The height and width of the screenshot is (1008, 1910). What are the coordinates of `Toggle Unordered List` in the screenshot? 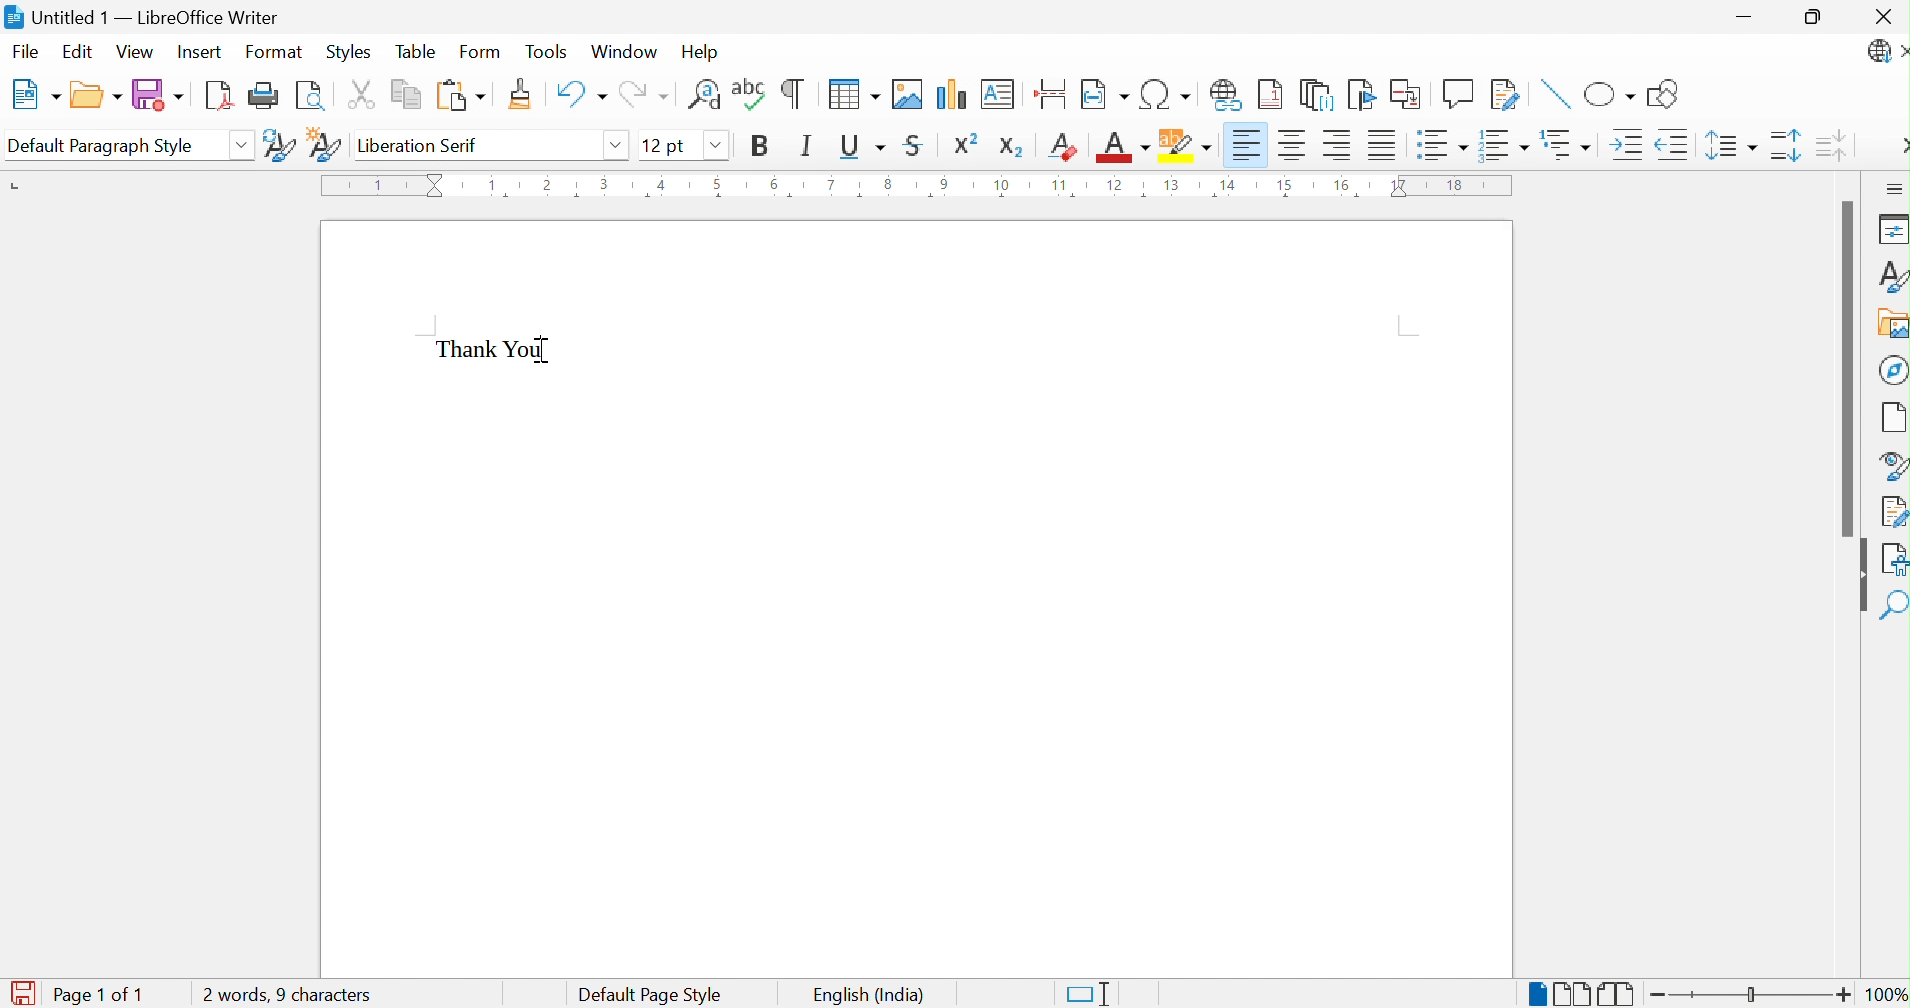 It's located at (1442, 144).